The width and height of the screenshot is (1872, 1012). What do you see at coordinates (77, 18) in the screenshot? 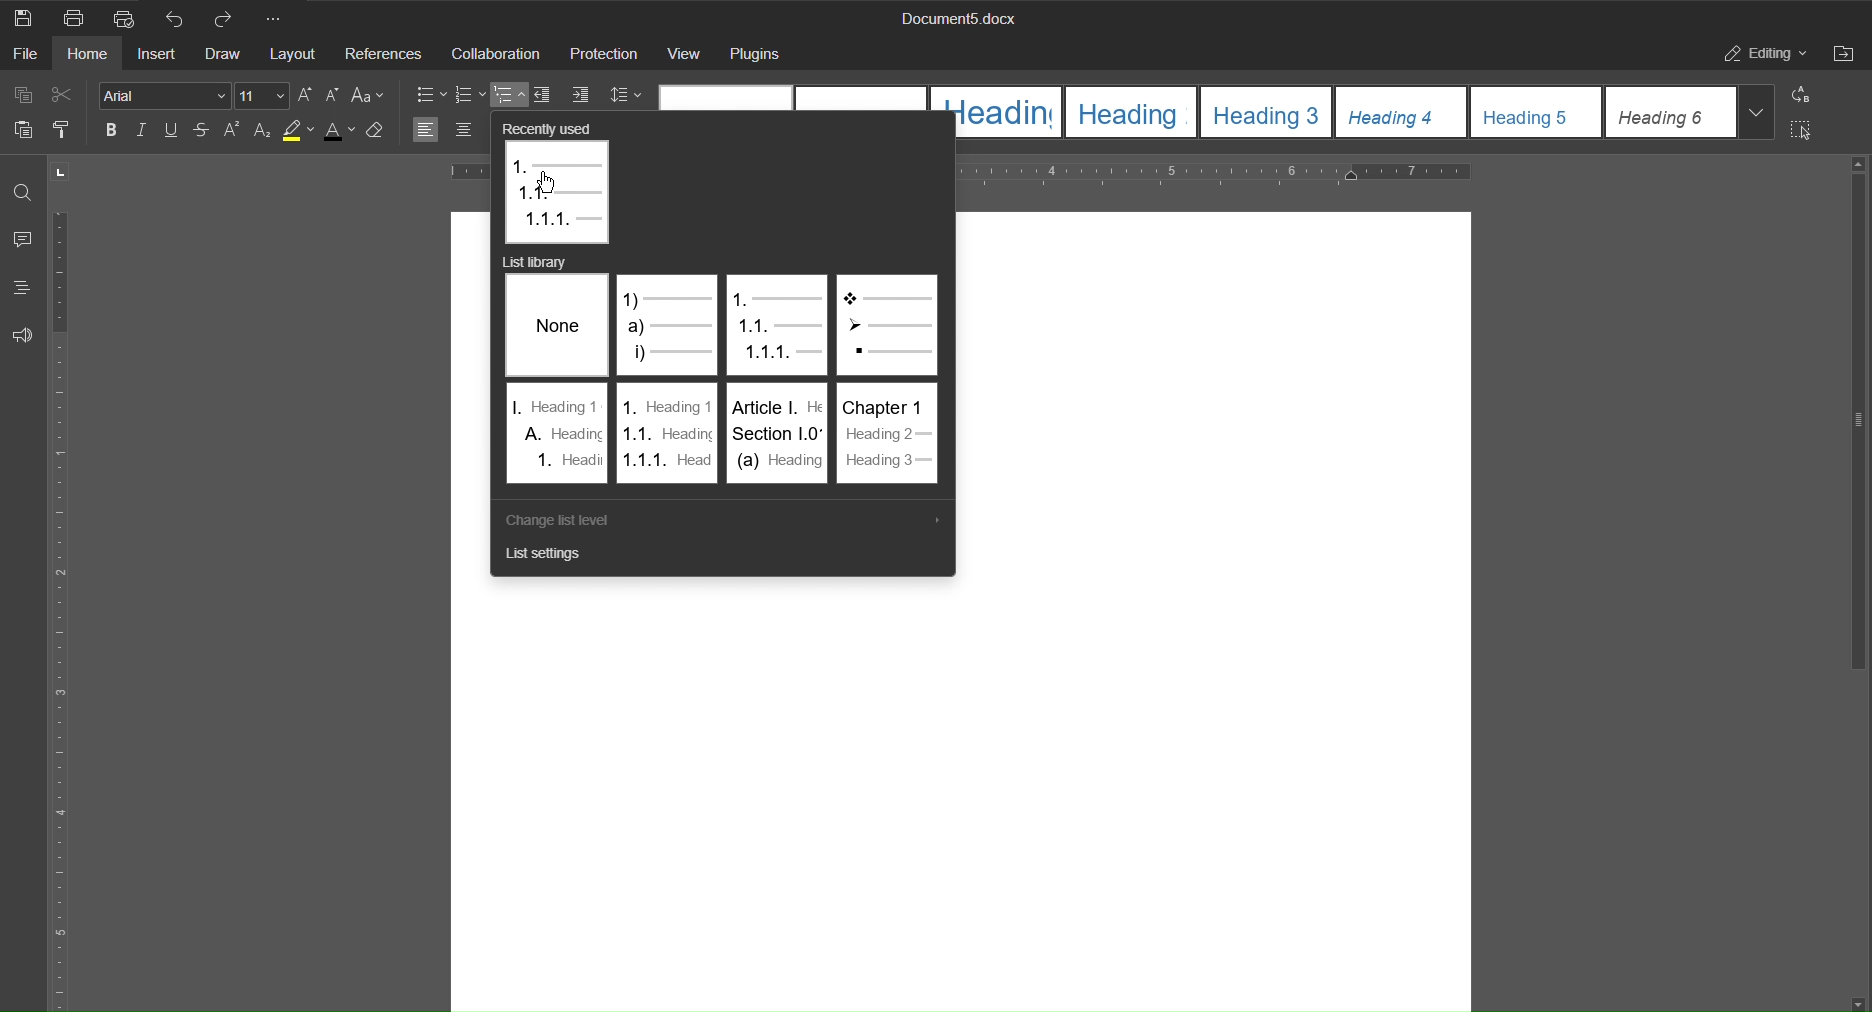
I see `Print` at bounding box center [77, 18].